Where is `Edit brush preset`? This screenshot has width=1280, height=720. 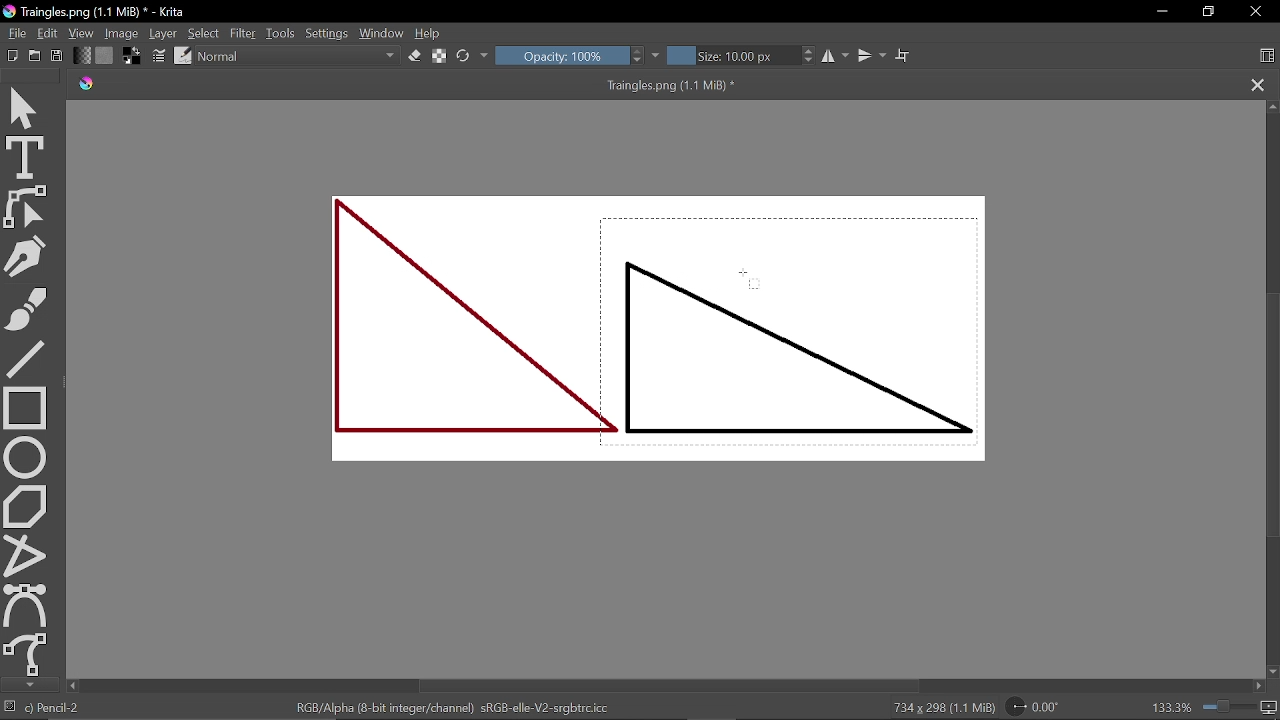
Edit brush preset is located at coordinates (182, 55).